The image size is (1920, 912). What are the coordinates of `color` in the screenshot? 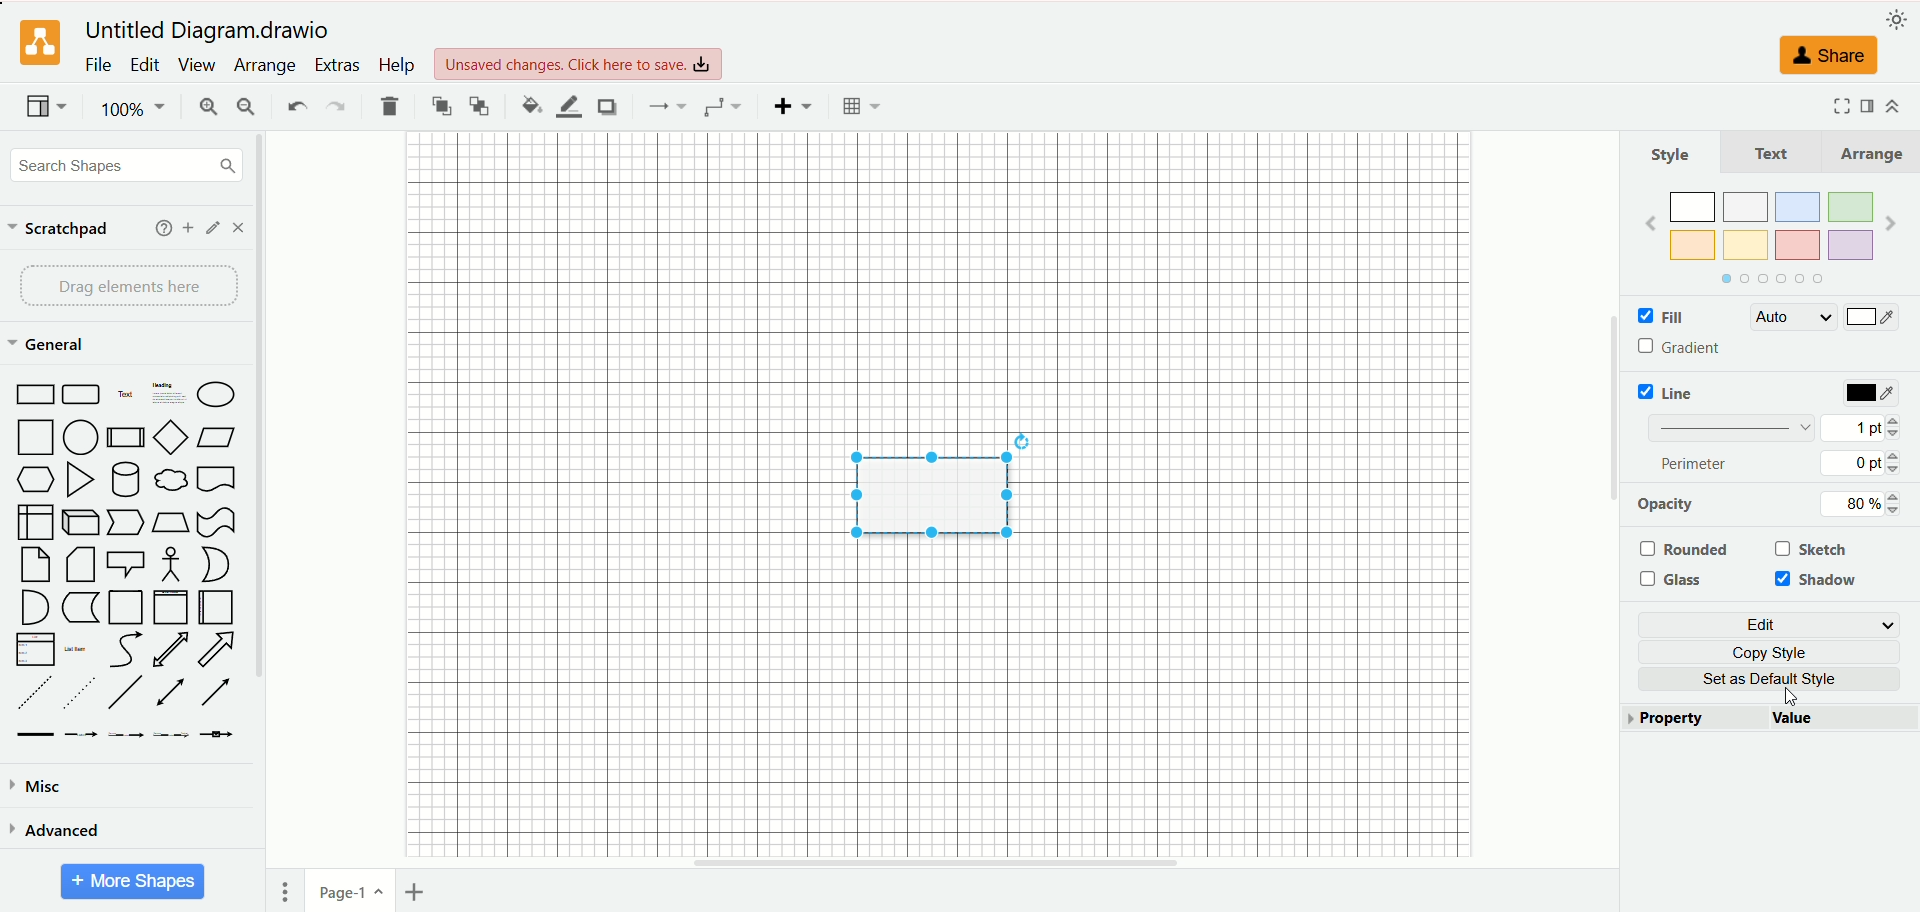 It's located at (1873, 394).